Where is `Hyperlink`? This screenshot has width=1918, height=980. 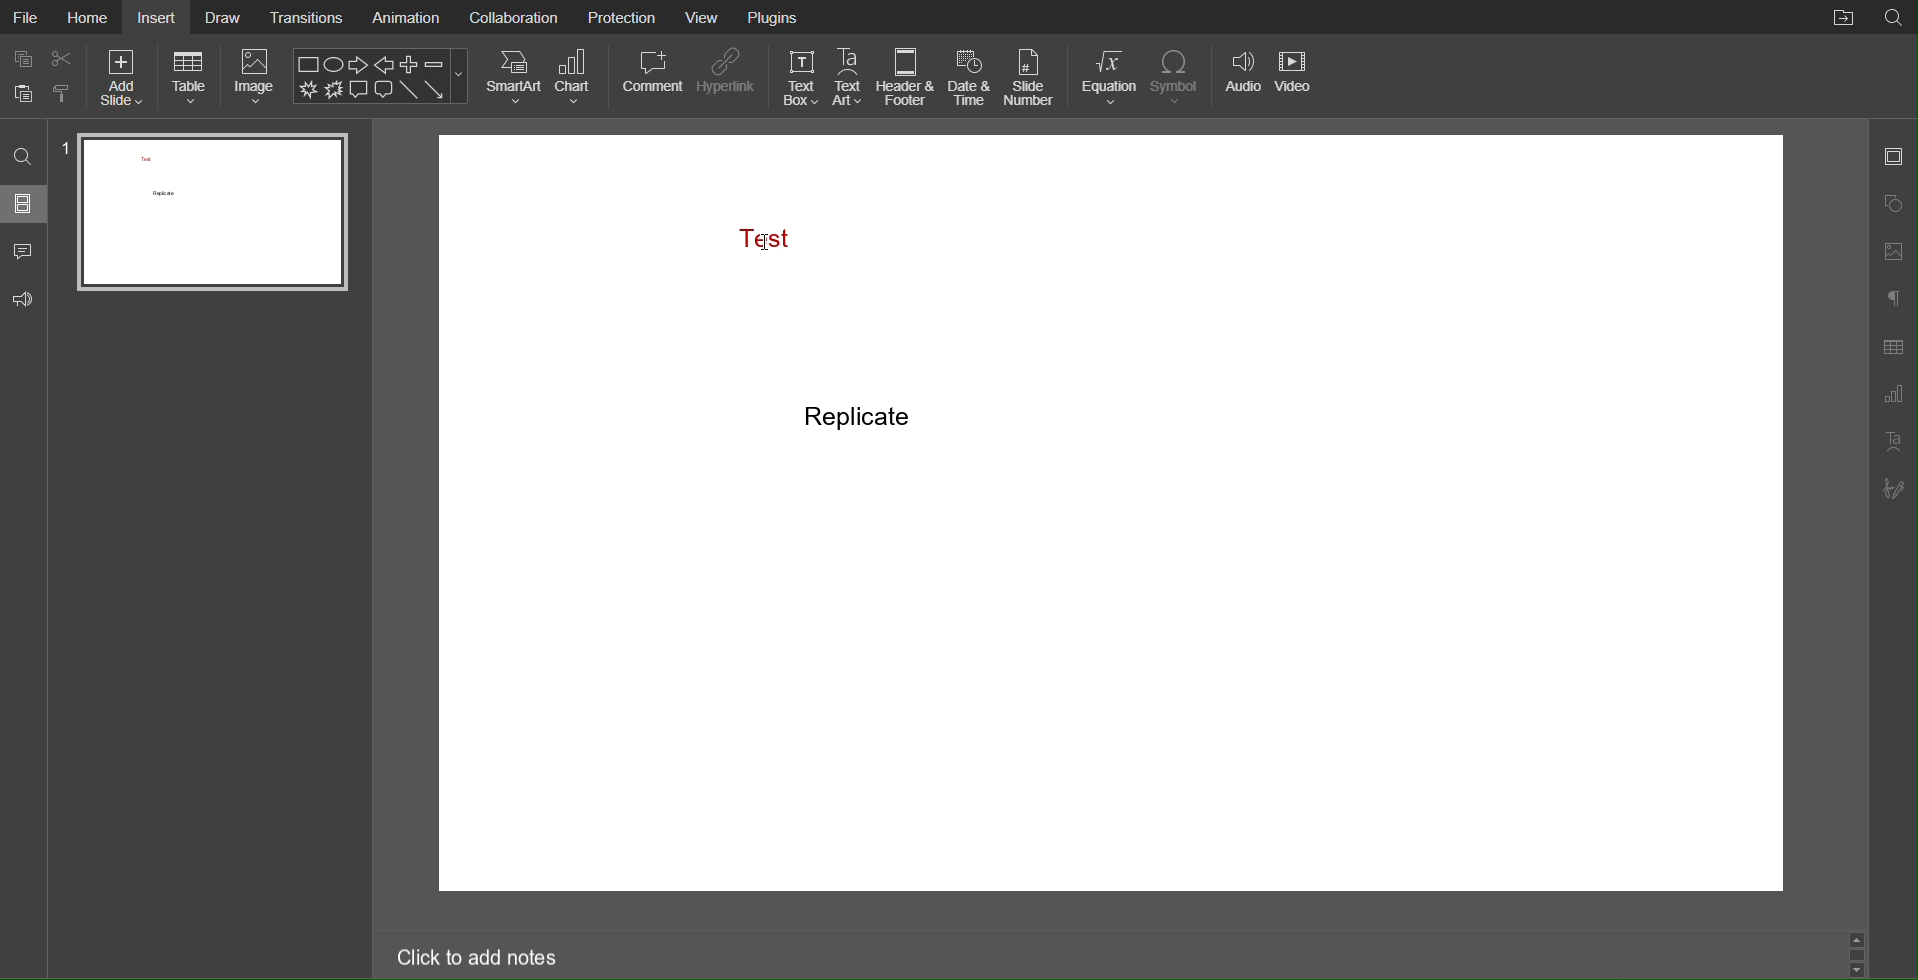 Hyperlink is located at coordinates (728, 77).